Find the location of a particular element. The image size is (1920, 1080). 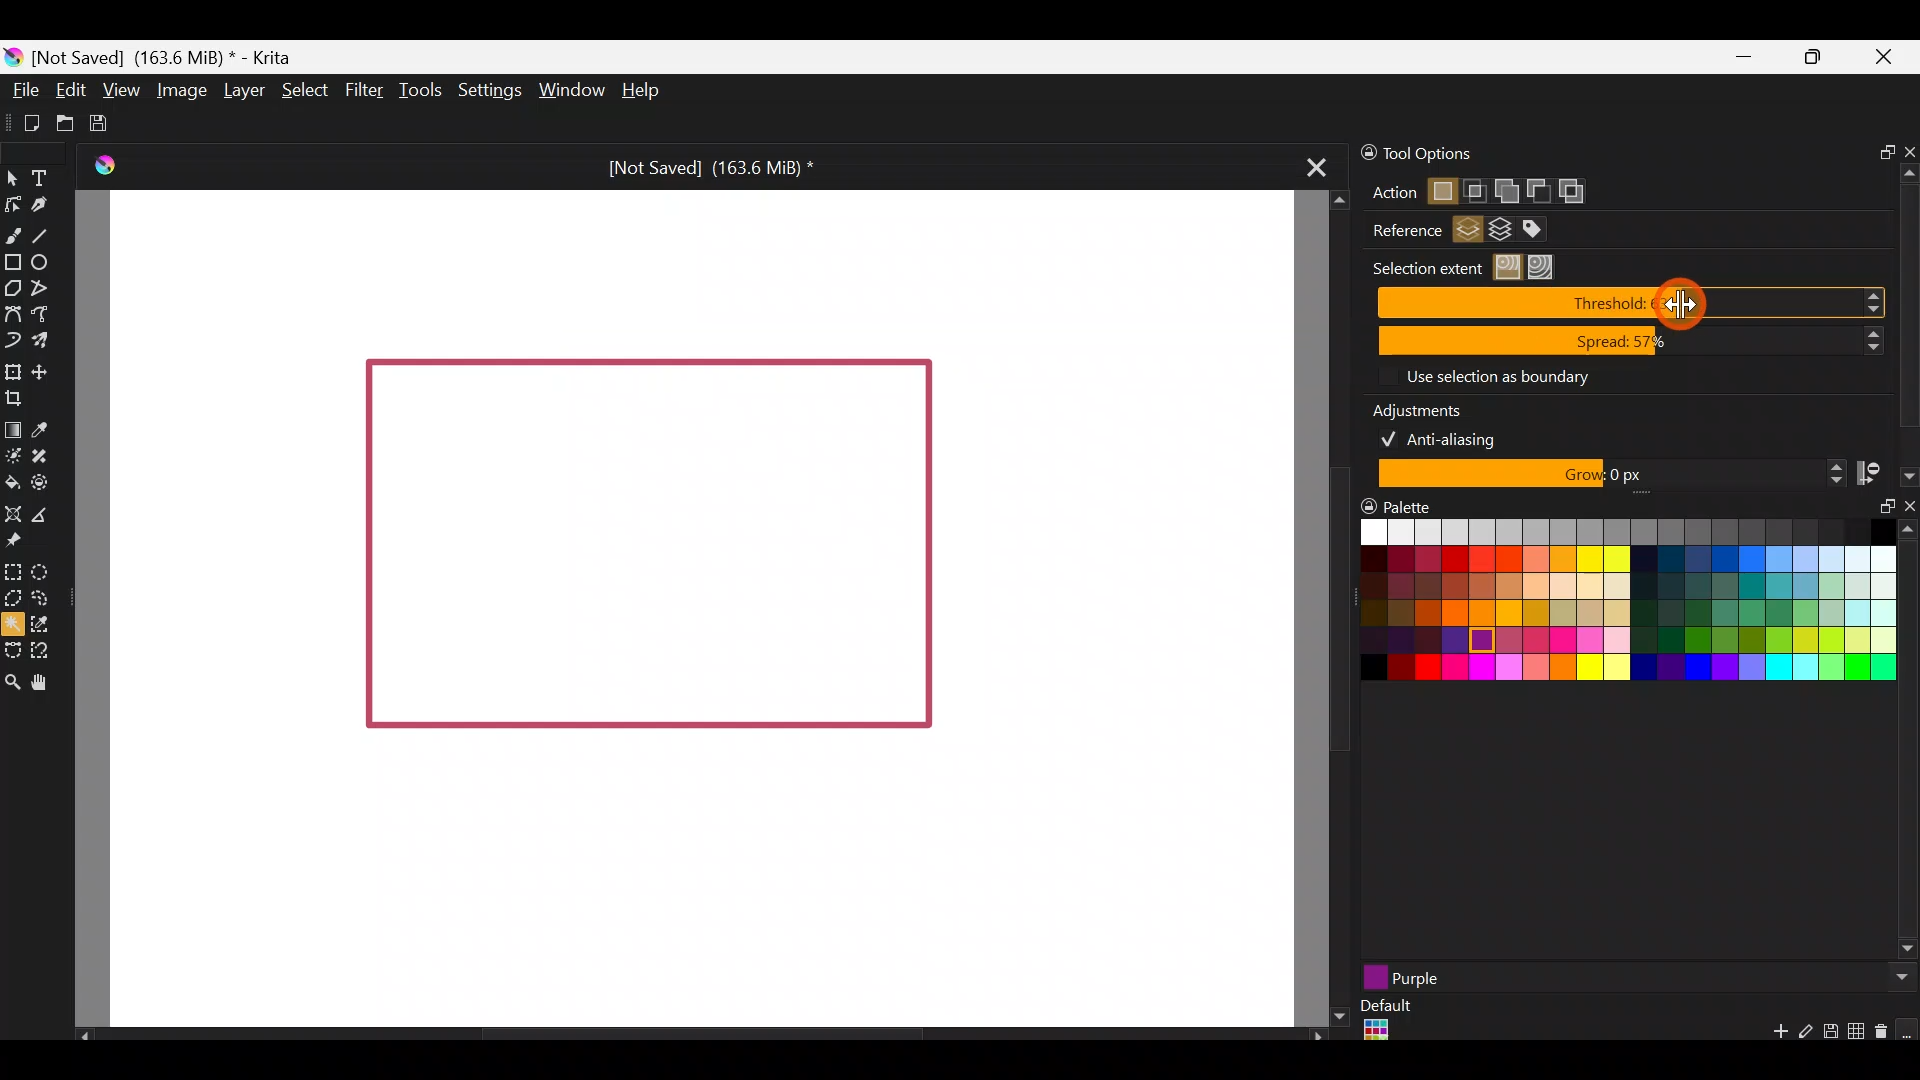

File is located at coordinates (26, 89).